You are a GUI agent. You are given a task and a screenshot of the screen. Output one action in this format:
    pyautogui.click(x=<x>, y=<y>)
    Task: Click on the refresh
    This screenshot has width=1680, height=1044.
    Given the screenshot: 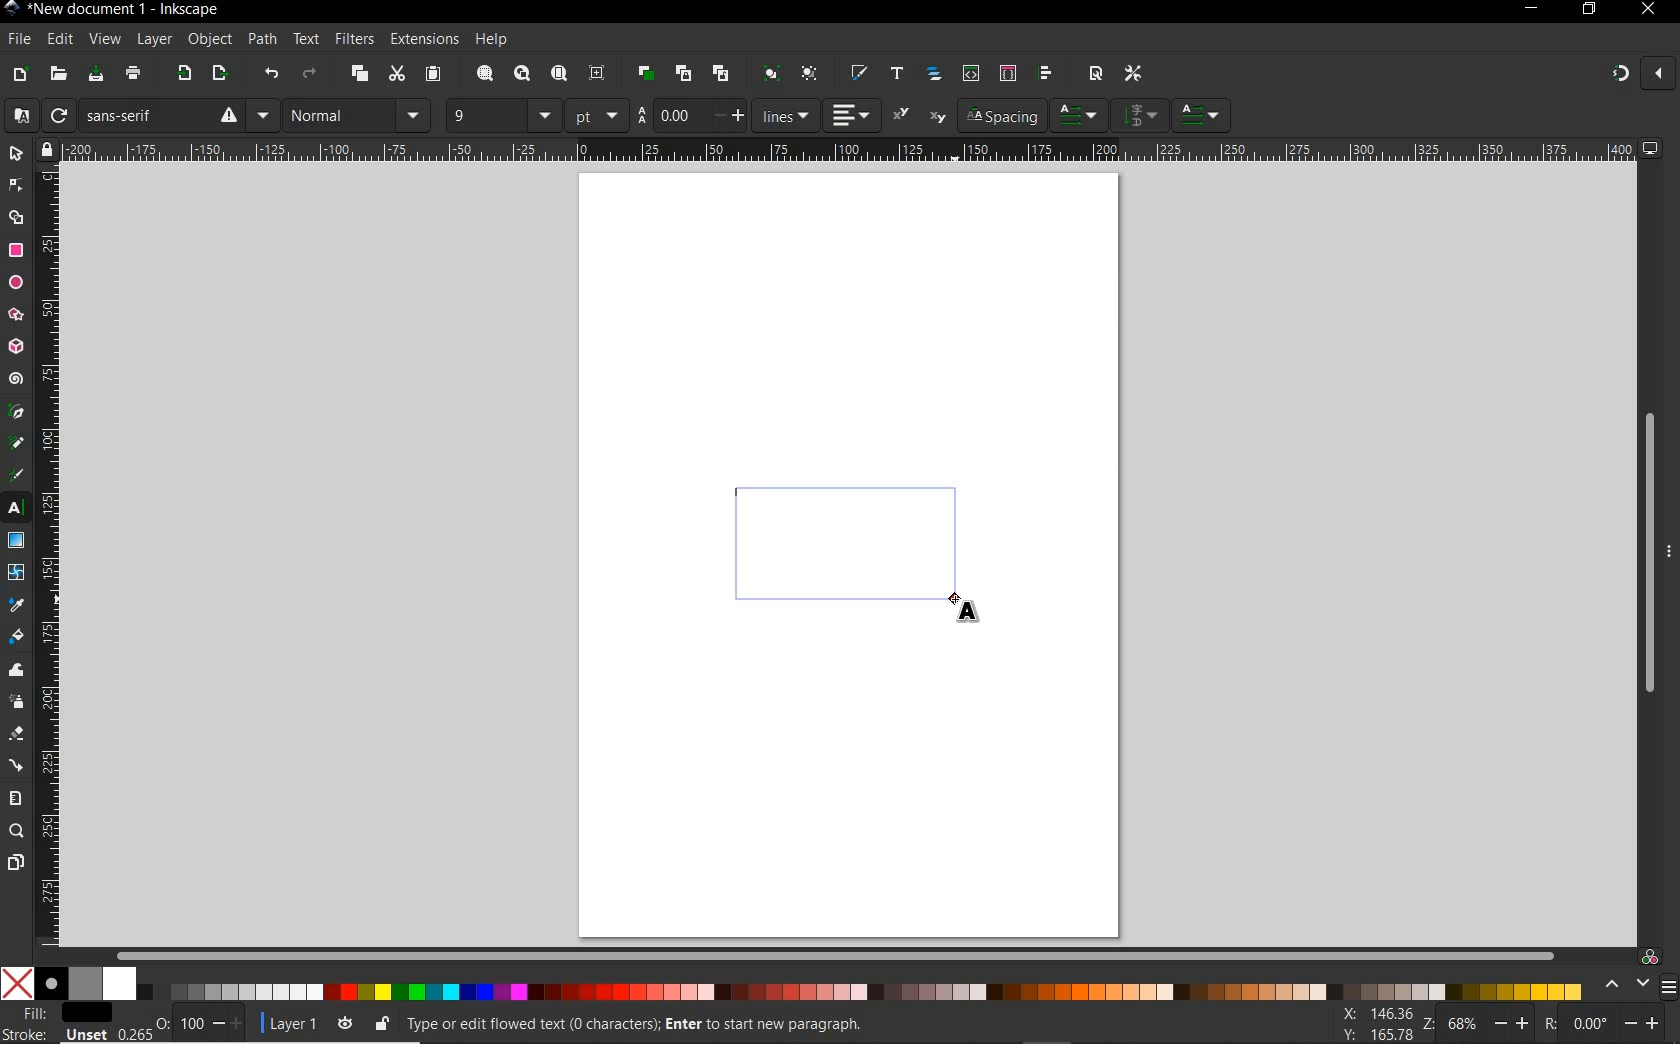 What is the action you would take?
    pyautogui.click(x=57, y=116)
    